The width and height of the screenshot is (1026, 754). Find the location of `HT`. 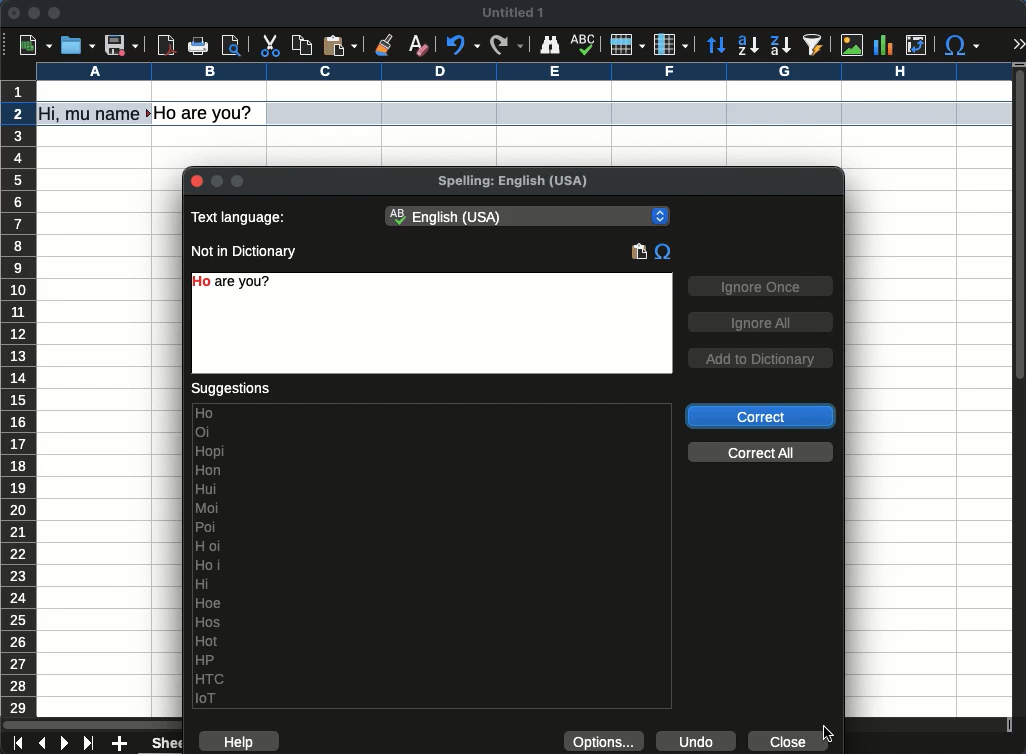

HT is located at coordinates (213, 679).